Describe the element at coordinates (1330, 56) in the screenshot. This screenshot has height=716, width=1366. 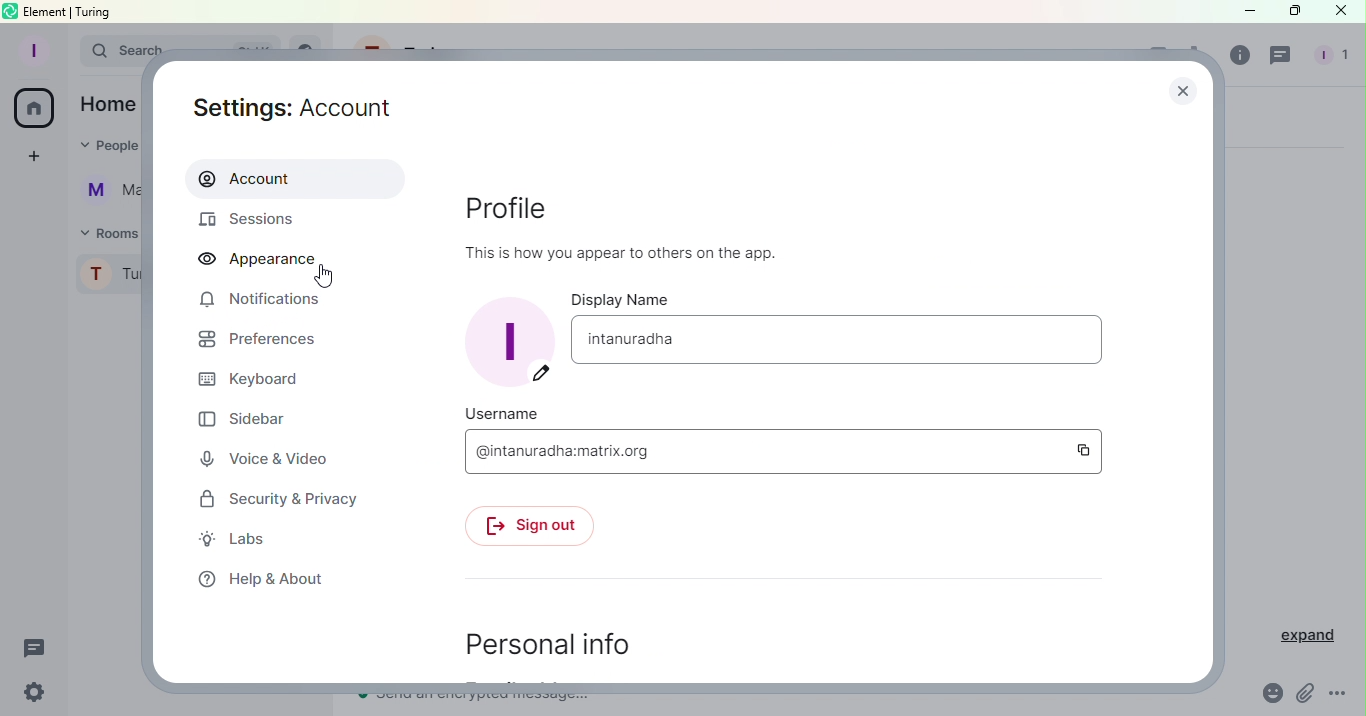
I see `People` at that location.